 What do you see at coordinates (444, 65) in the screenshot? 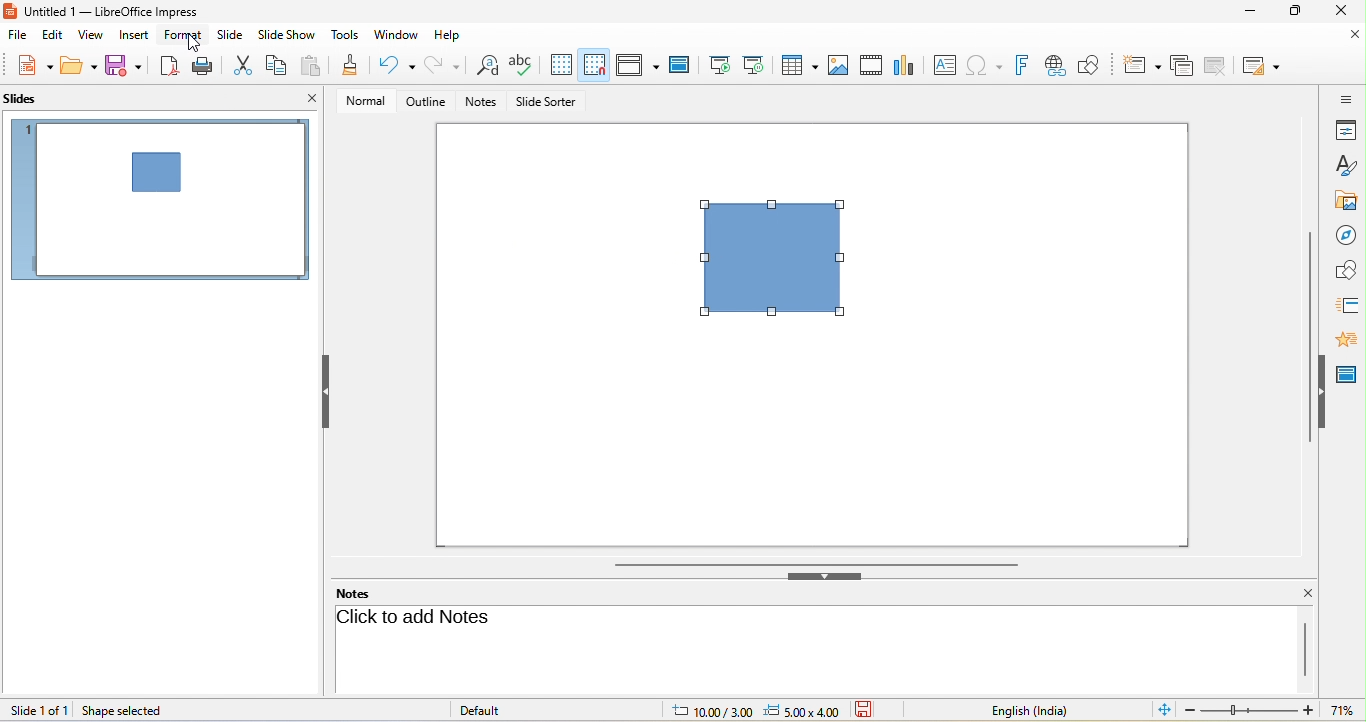
I see `redo` at bounding box center [444, 65].